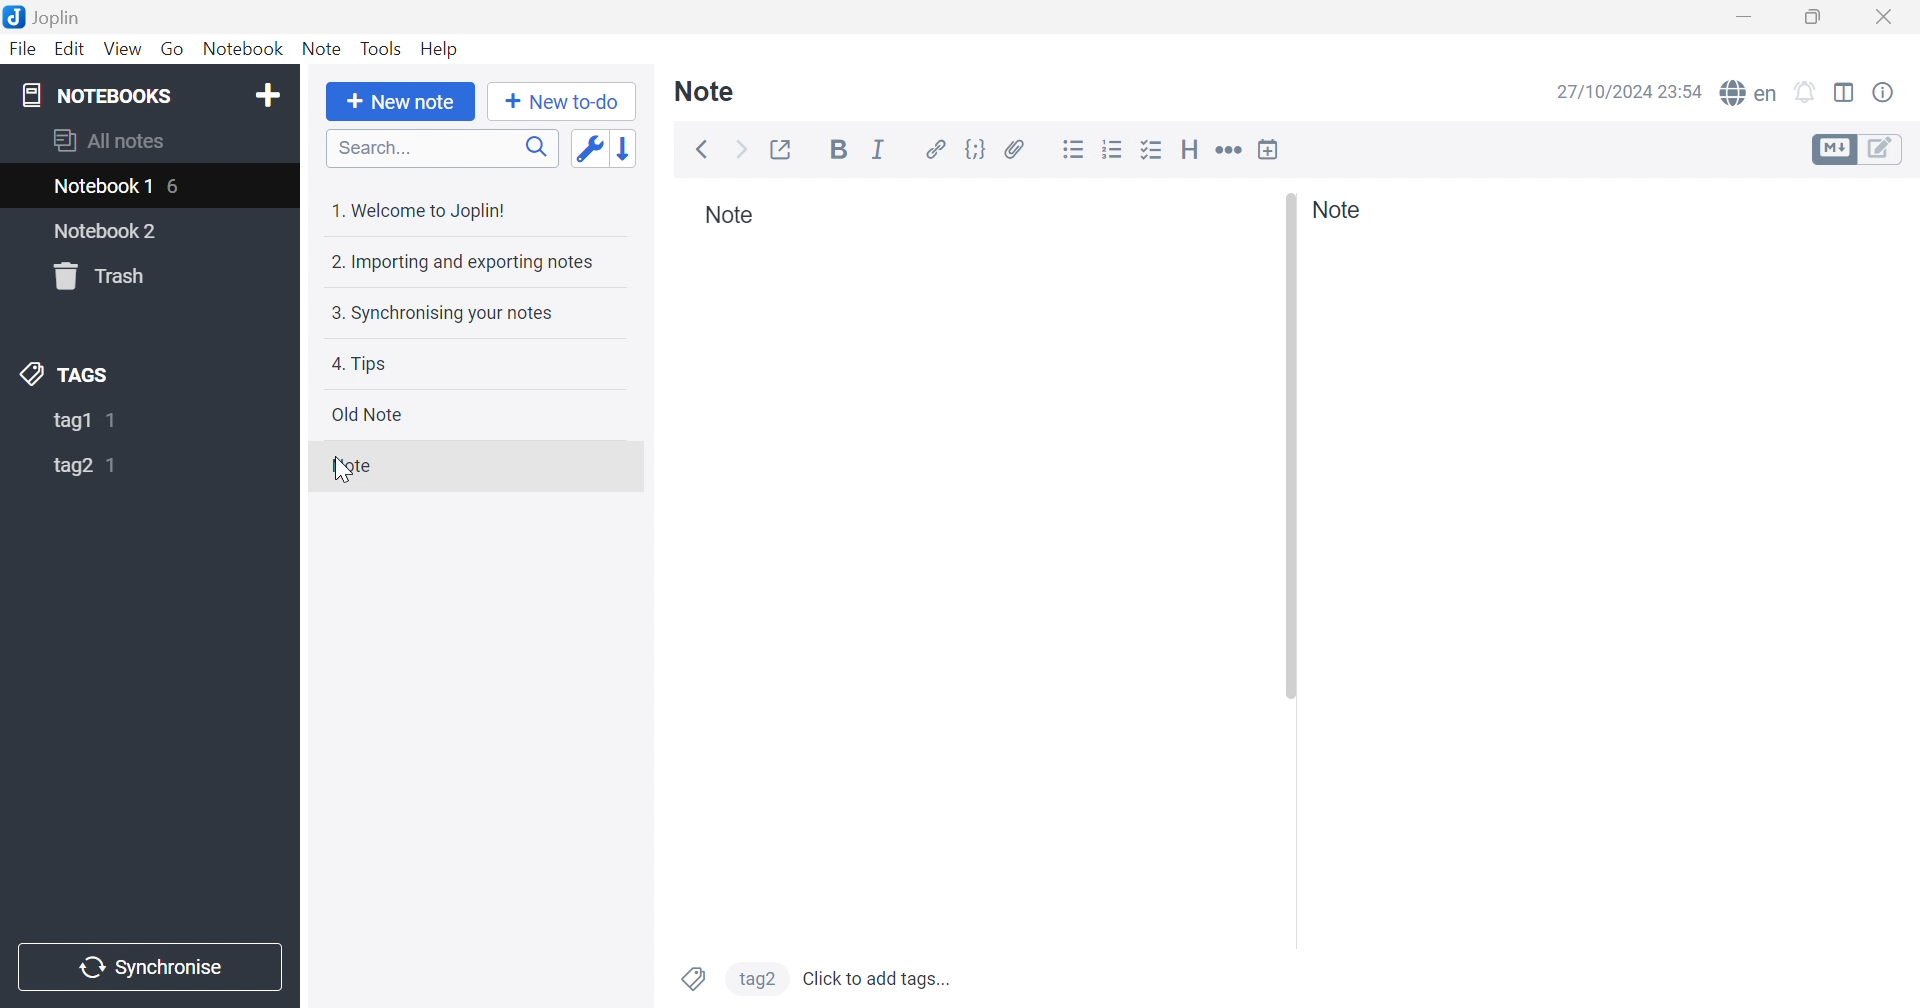  I want to click on All notes, so click(109, 139).